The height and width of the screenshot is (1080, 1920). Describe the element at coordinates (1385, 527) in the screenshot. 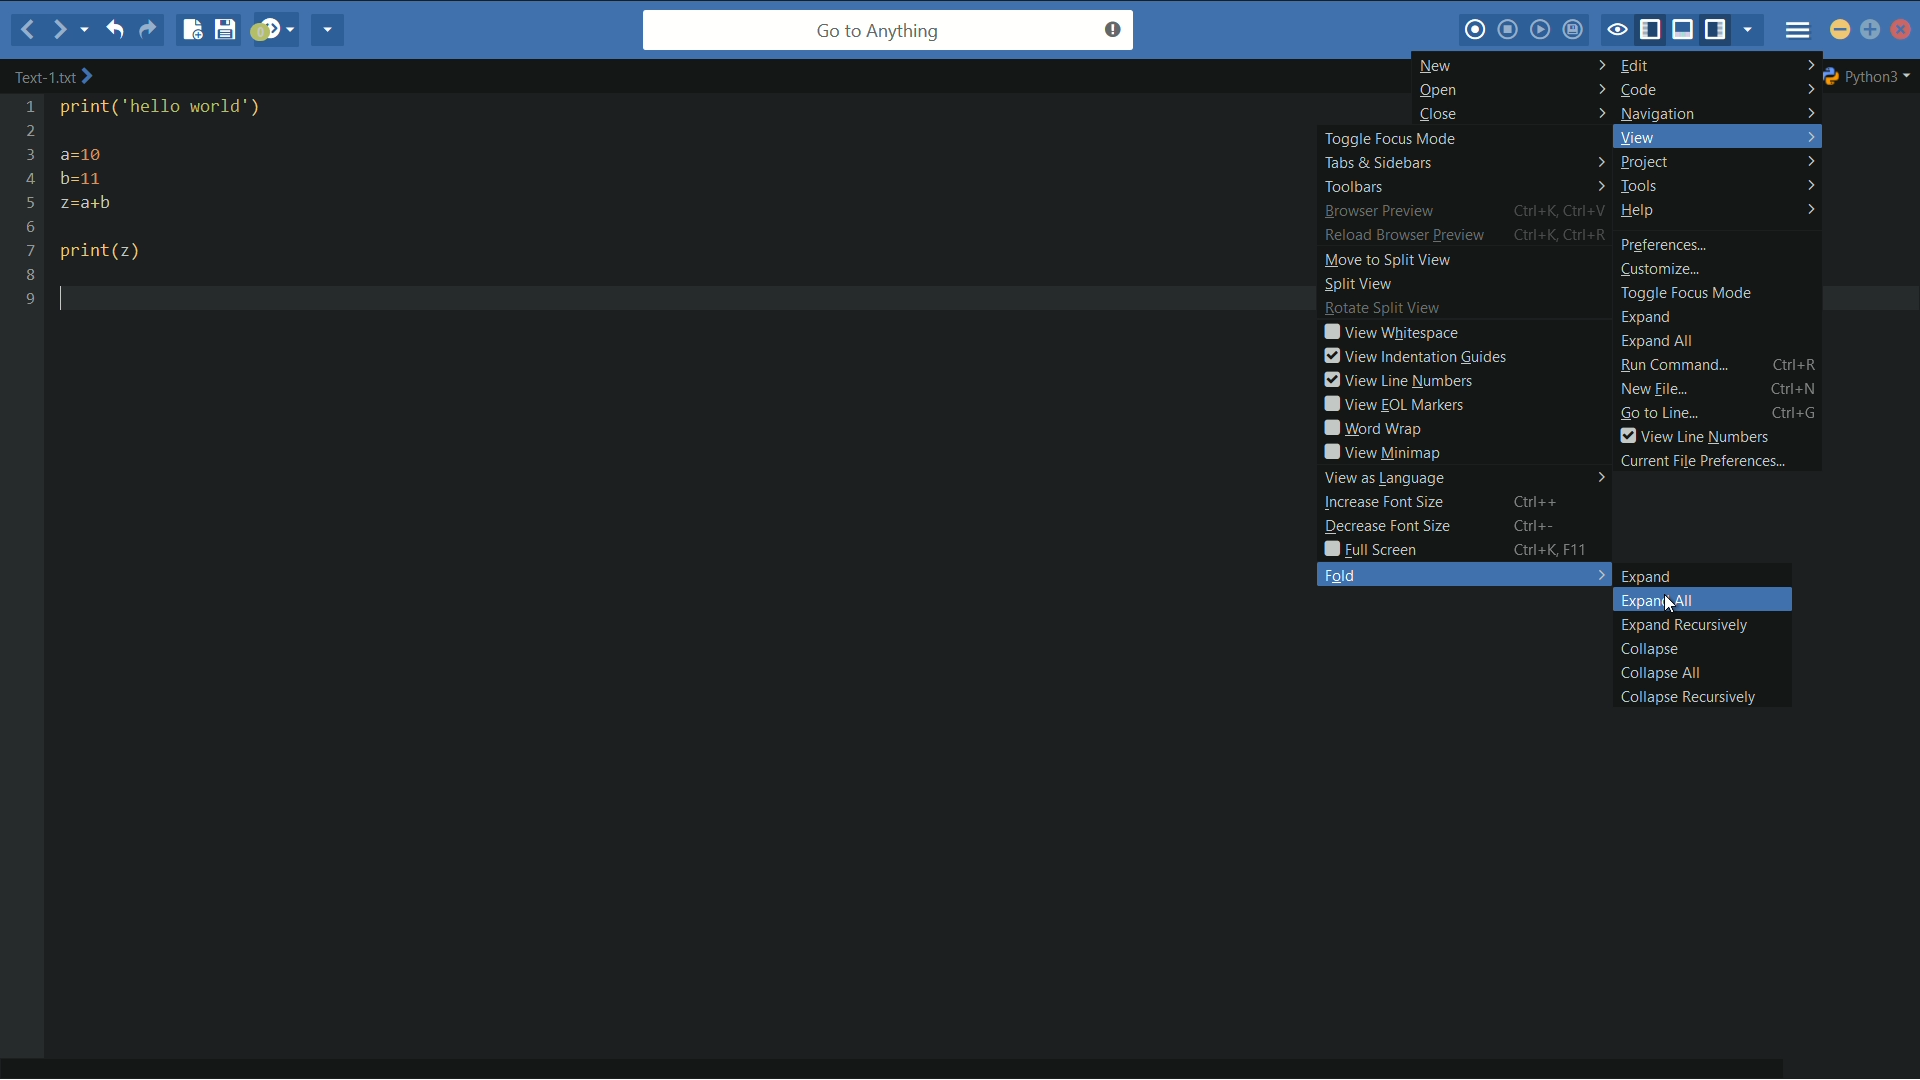

I see `decrease font size` at that location.